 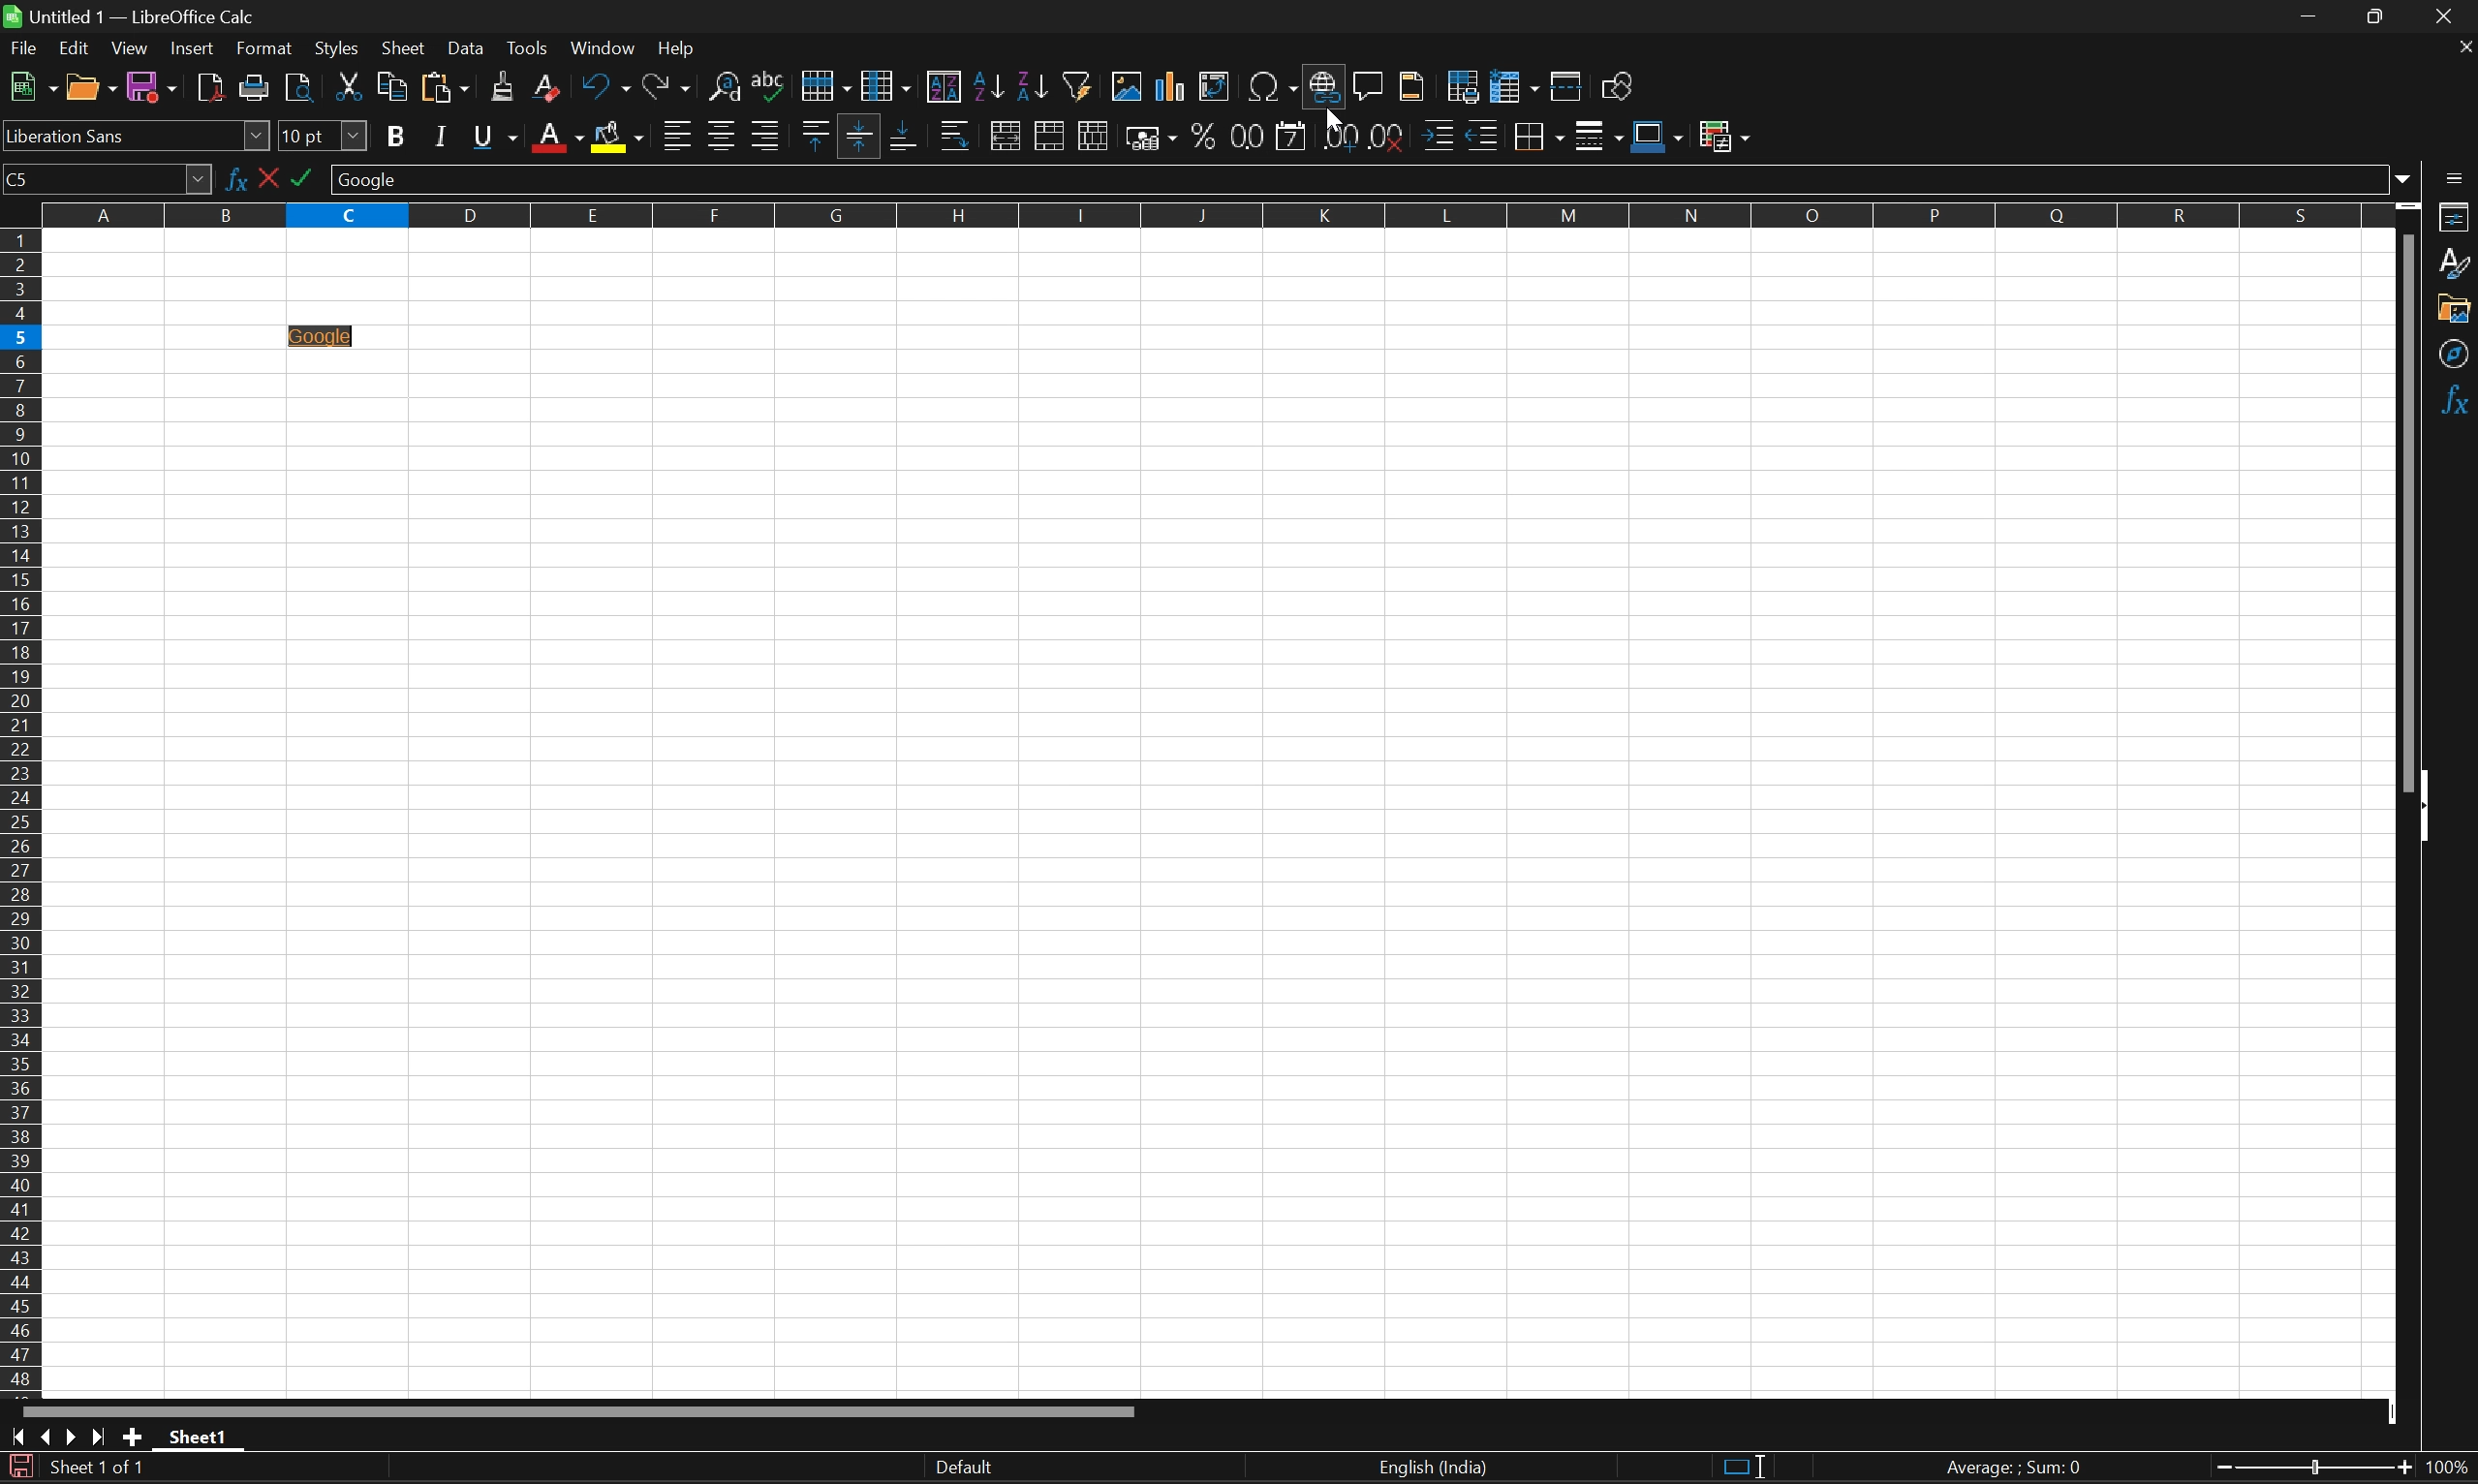 I want to click on Undo, so click(x=605, y=89).